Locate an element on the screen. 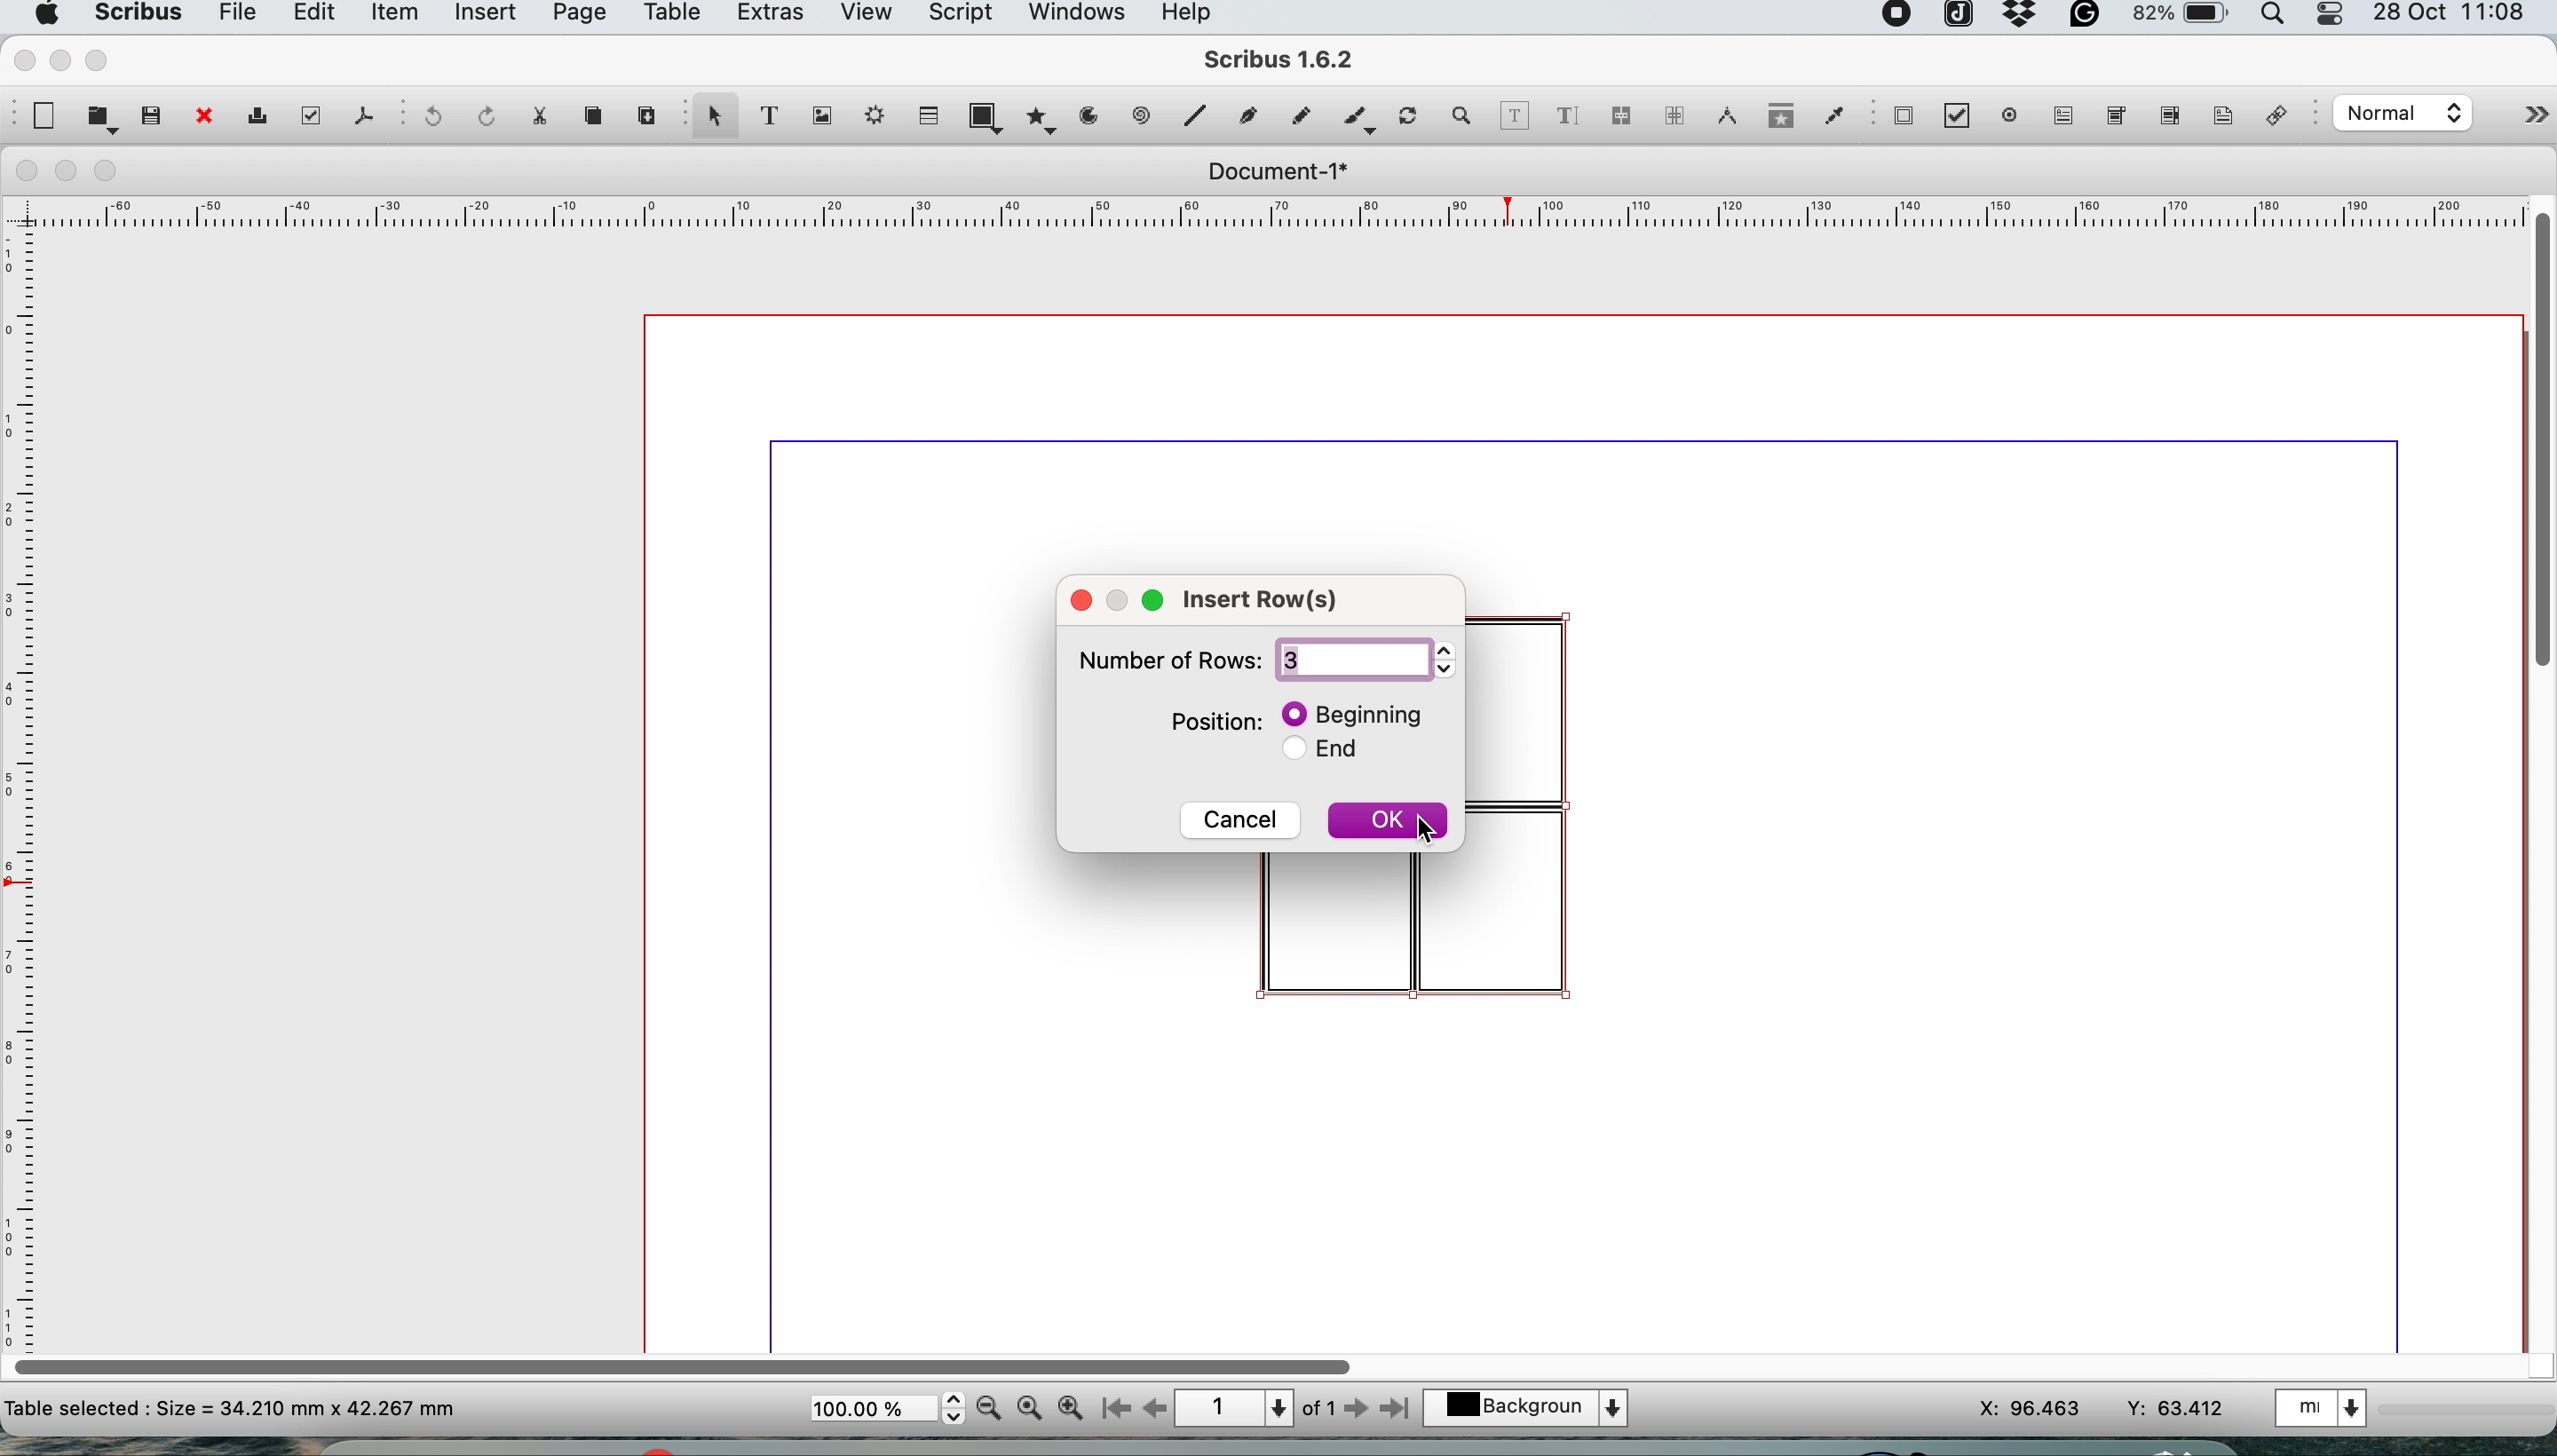  grammarly is located at coordinates (2088, 20).